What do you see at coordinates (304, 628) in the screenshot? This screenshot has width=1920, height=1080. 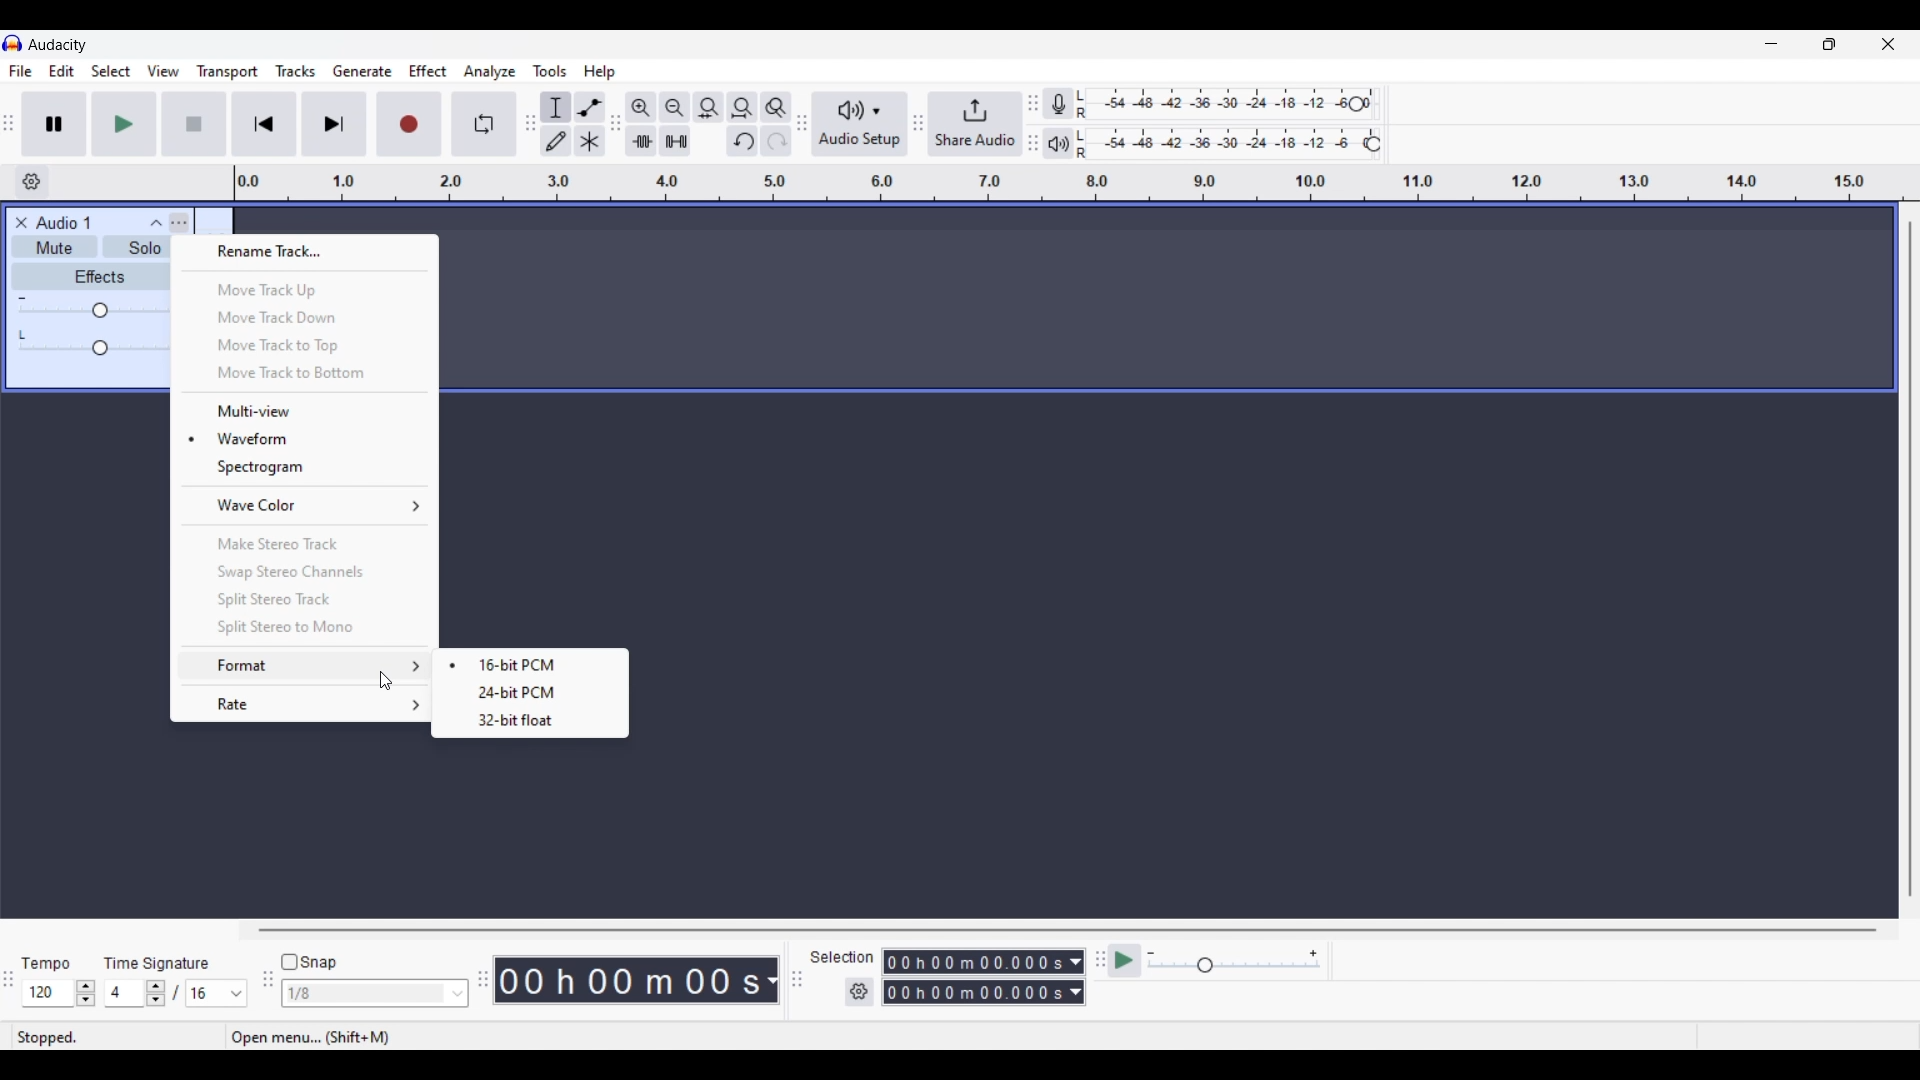 I see `Split stereo to Mono` at bounding box center [304, 628].